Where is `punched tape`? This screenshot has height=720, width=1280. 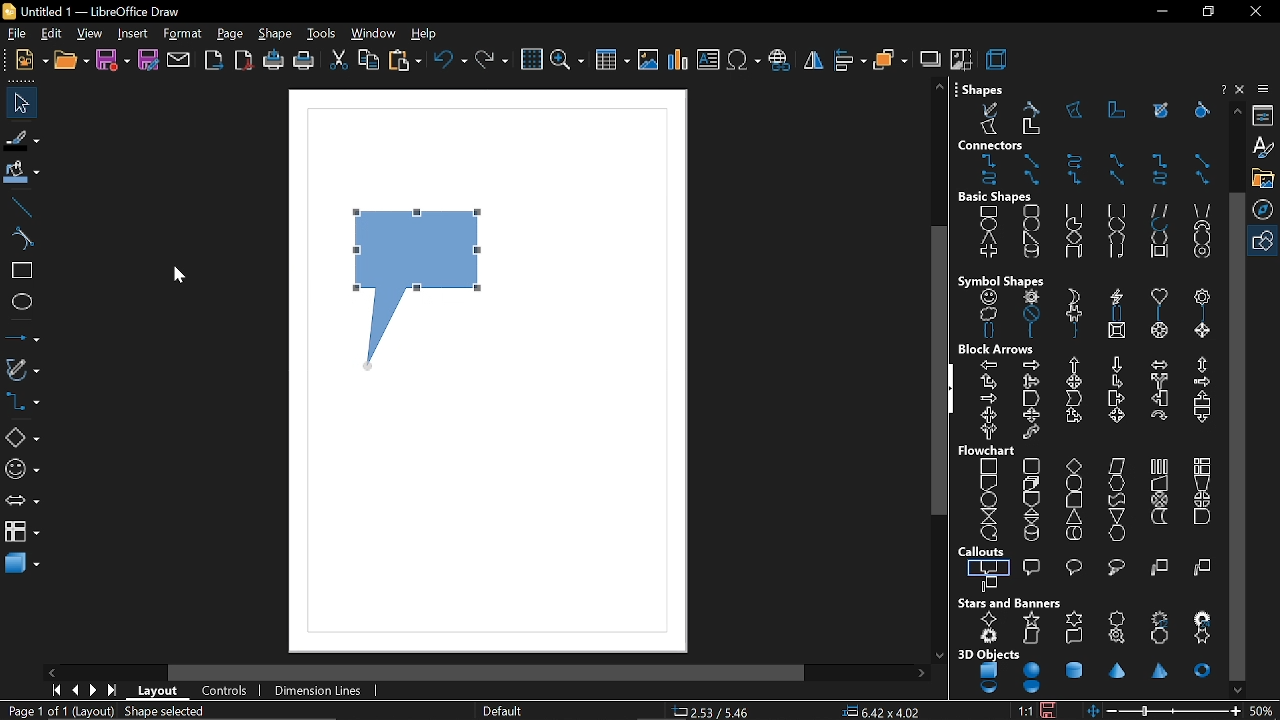 punched tape is located at coordinates (1115, 499).